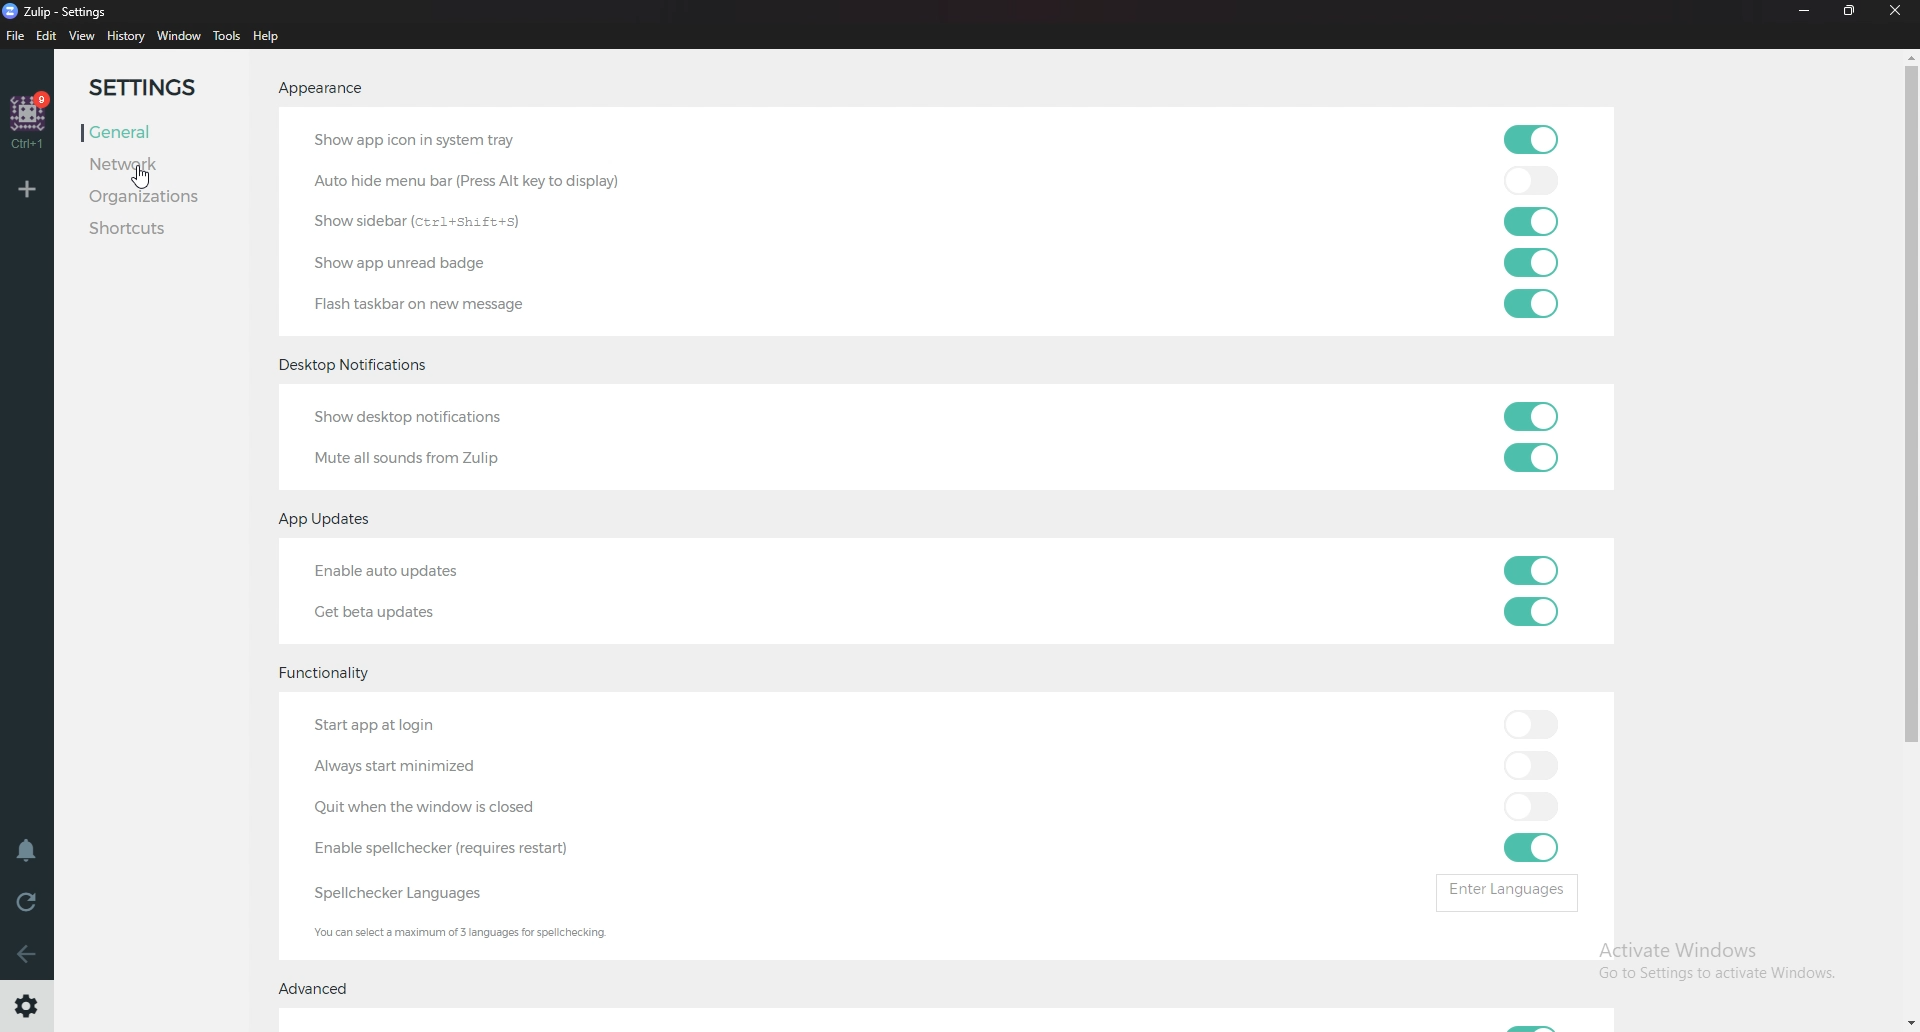 This screenshot has height=1032, width=1920. I want to click on show app unread badge, so click(412, 265).